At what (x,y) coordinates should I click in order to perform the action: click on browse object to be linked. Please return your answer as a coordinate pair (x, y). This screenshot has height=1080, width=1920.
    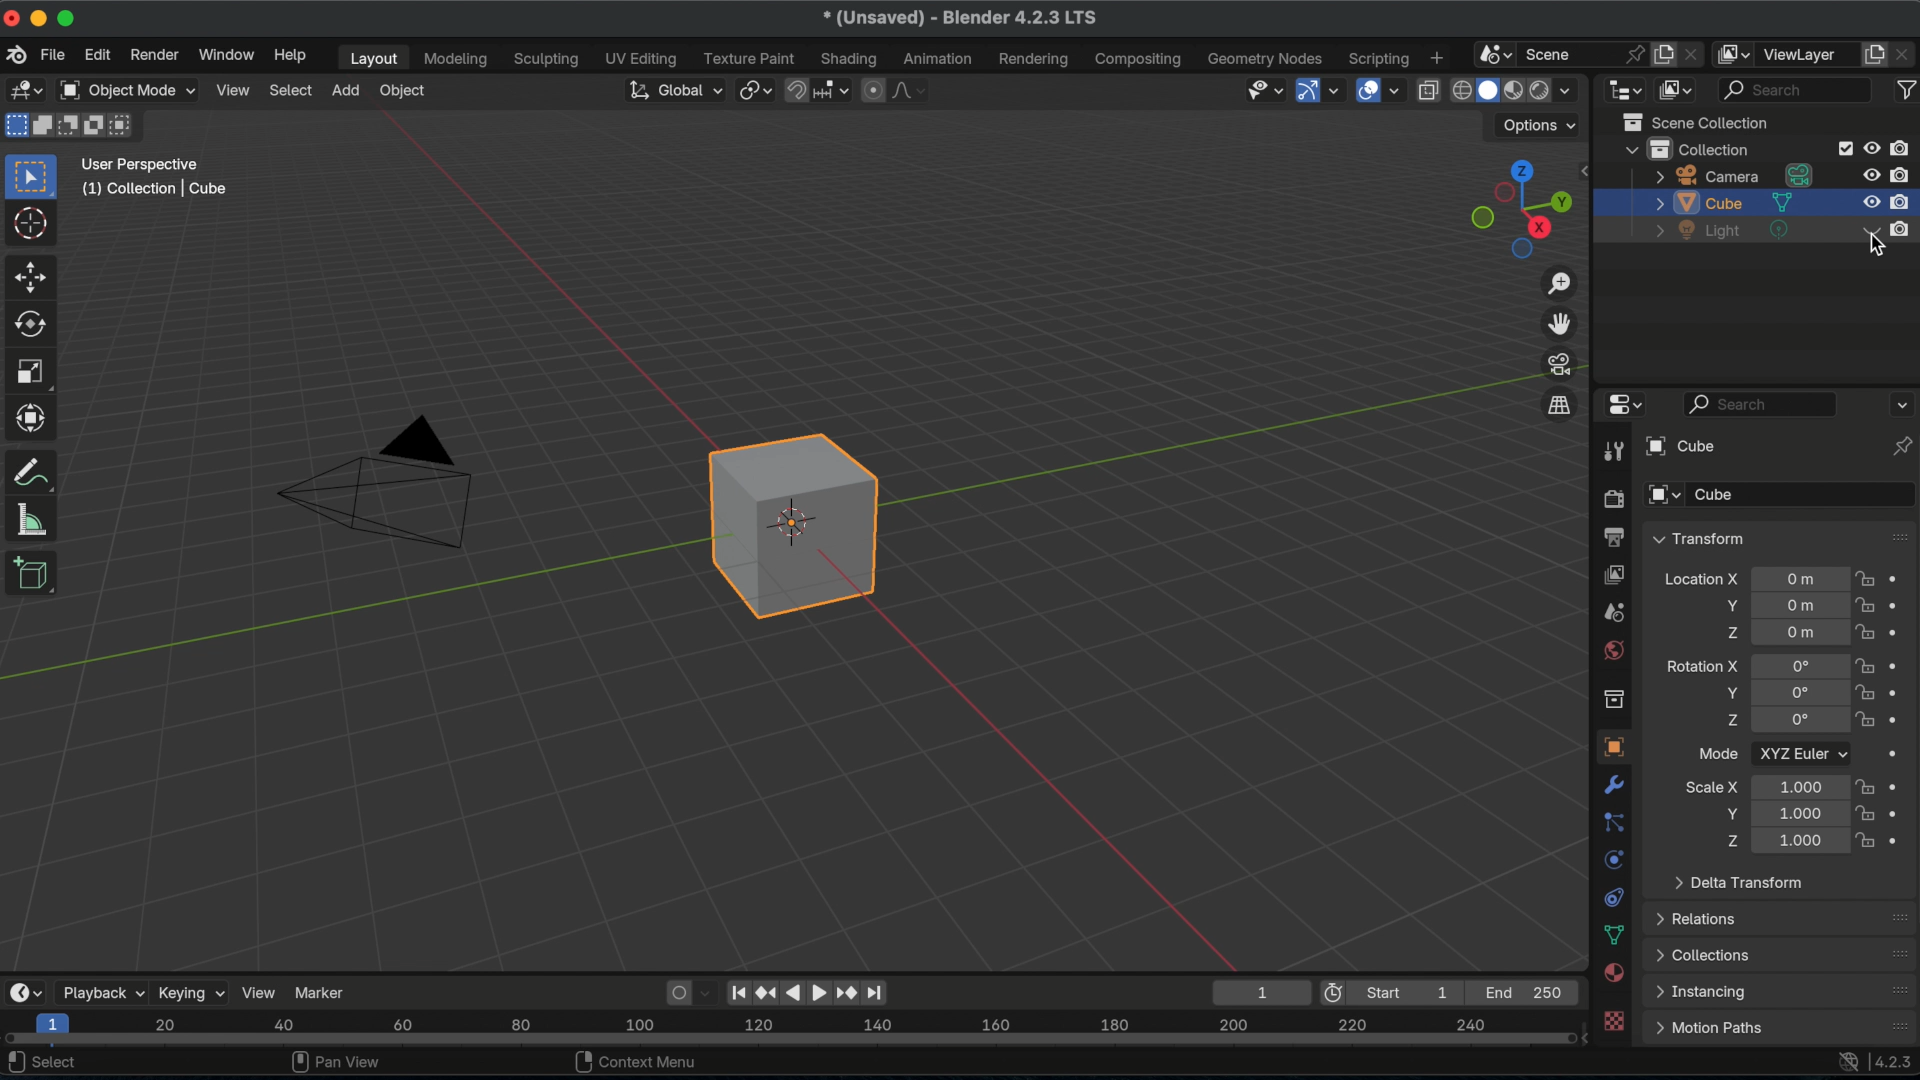
    Looking at the image, I should click on (1662, 495).